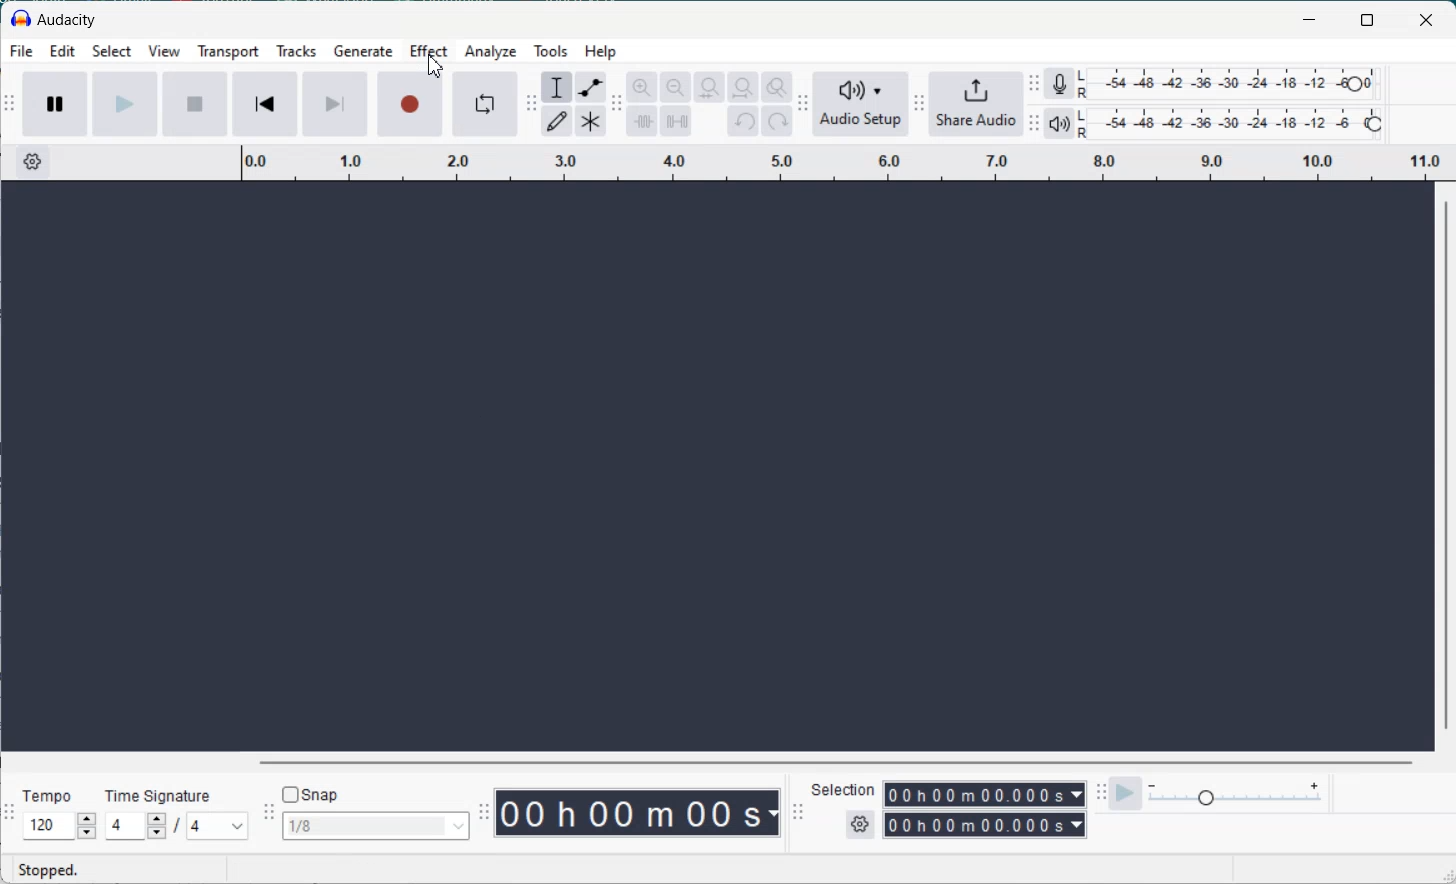  Describe the element at coordinates (435, 66) in the screenshot. I see `Cursor` at that location.